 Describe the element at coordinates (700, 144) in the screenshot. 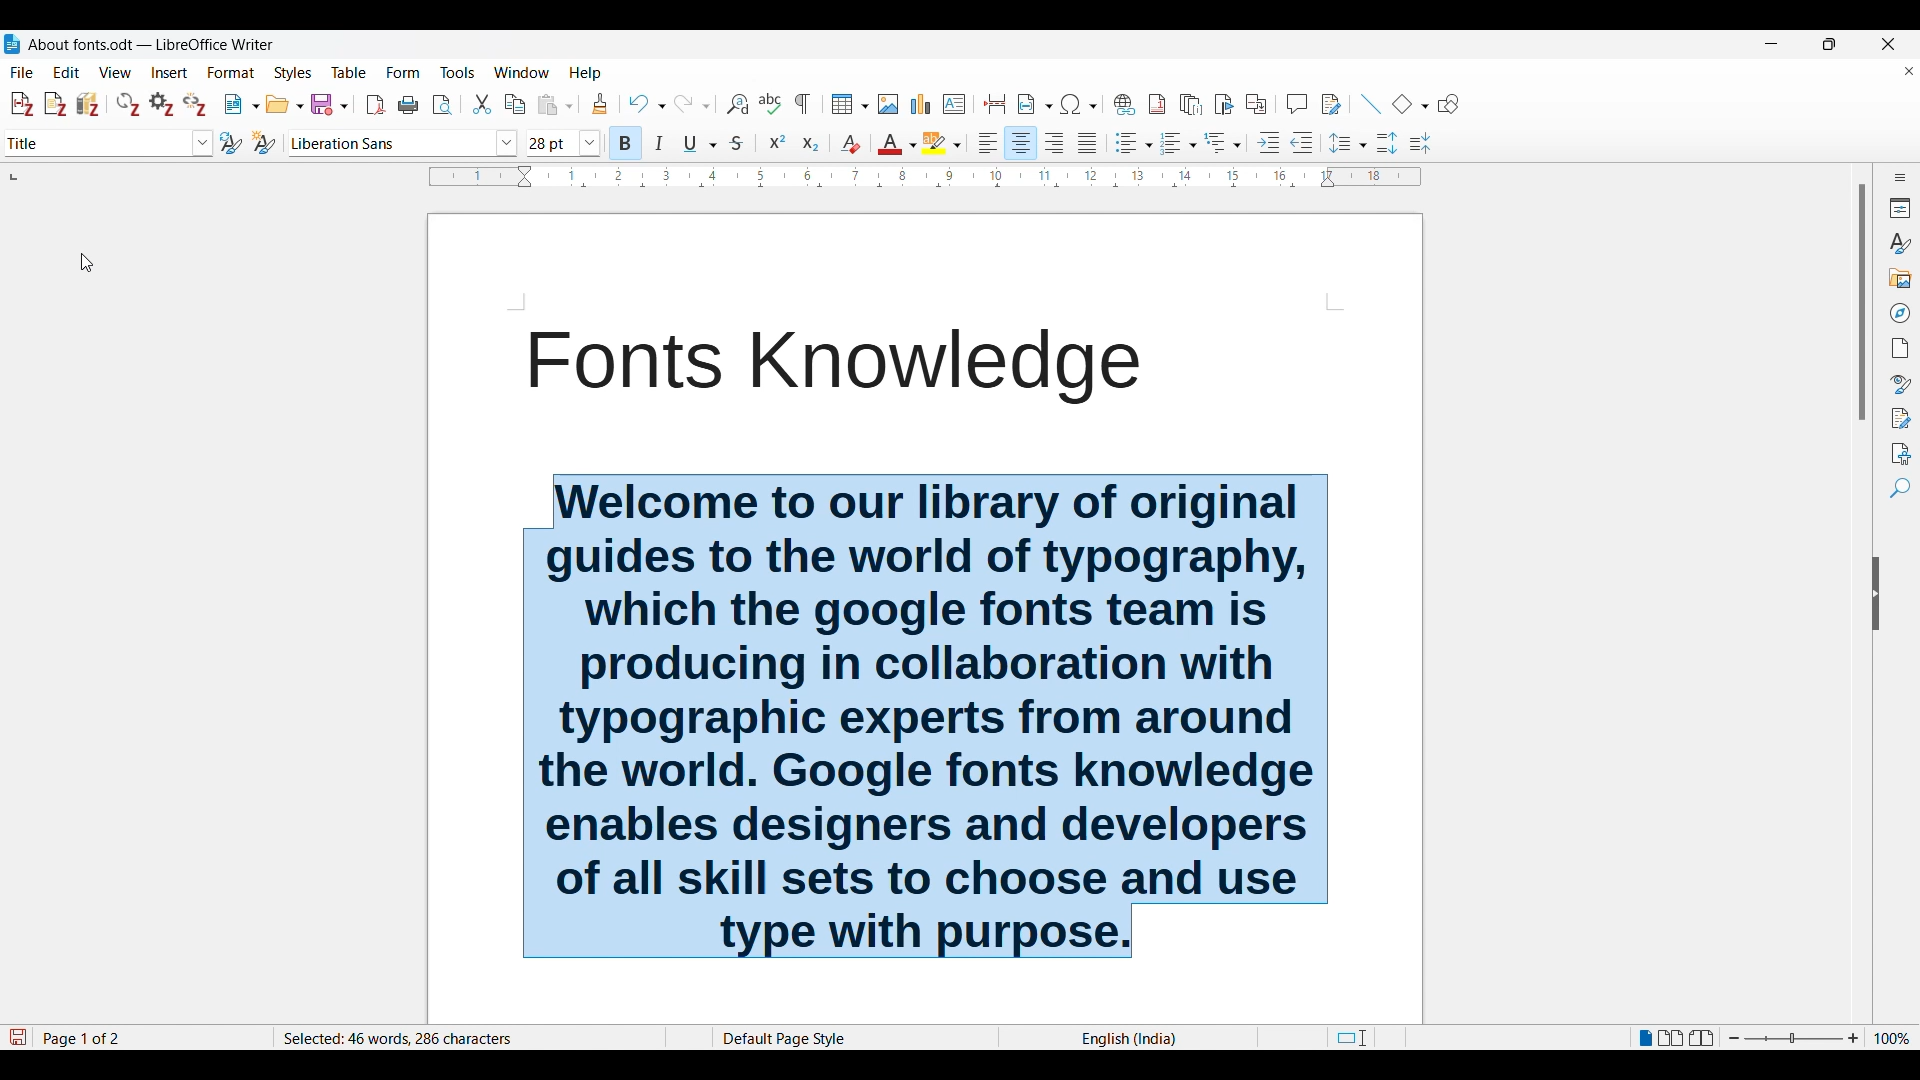

I see `Underline options` at that location.